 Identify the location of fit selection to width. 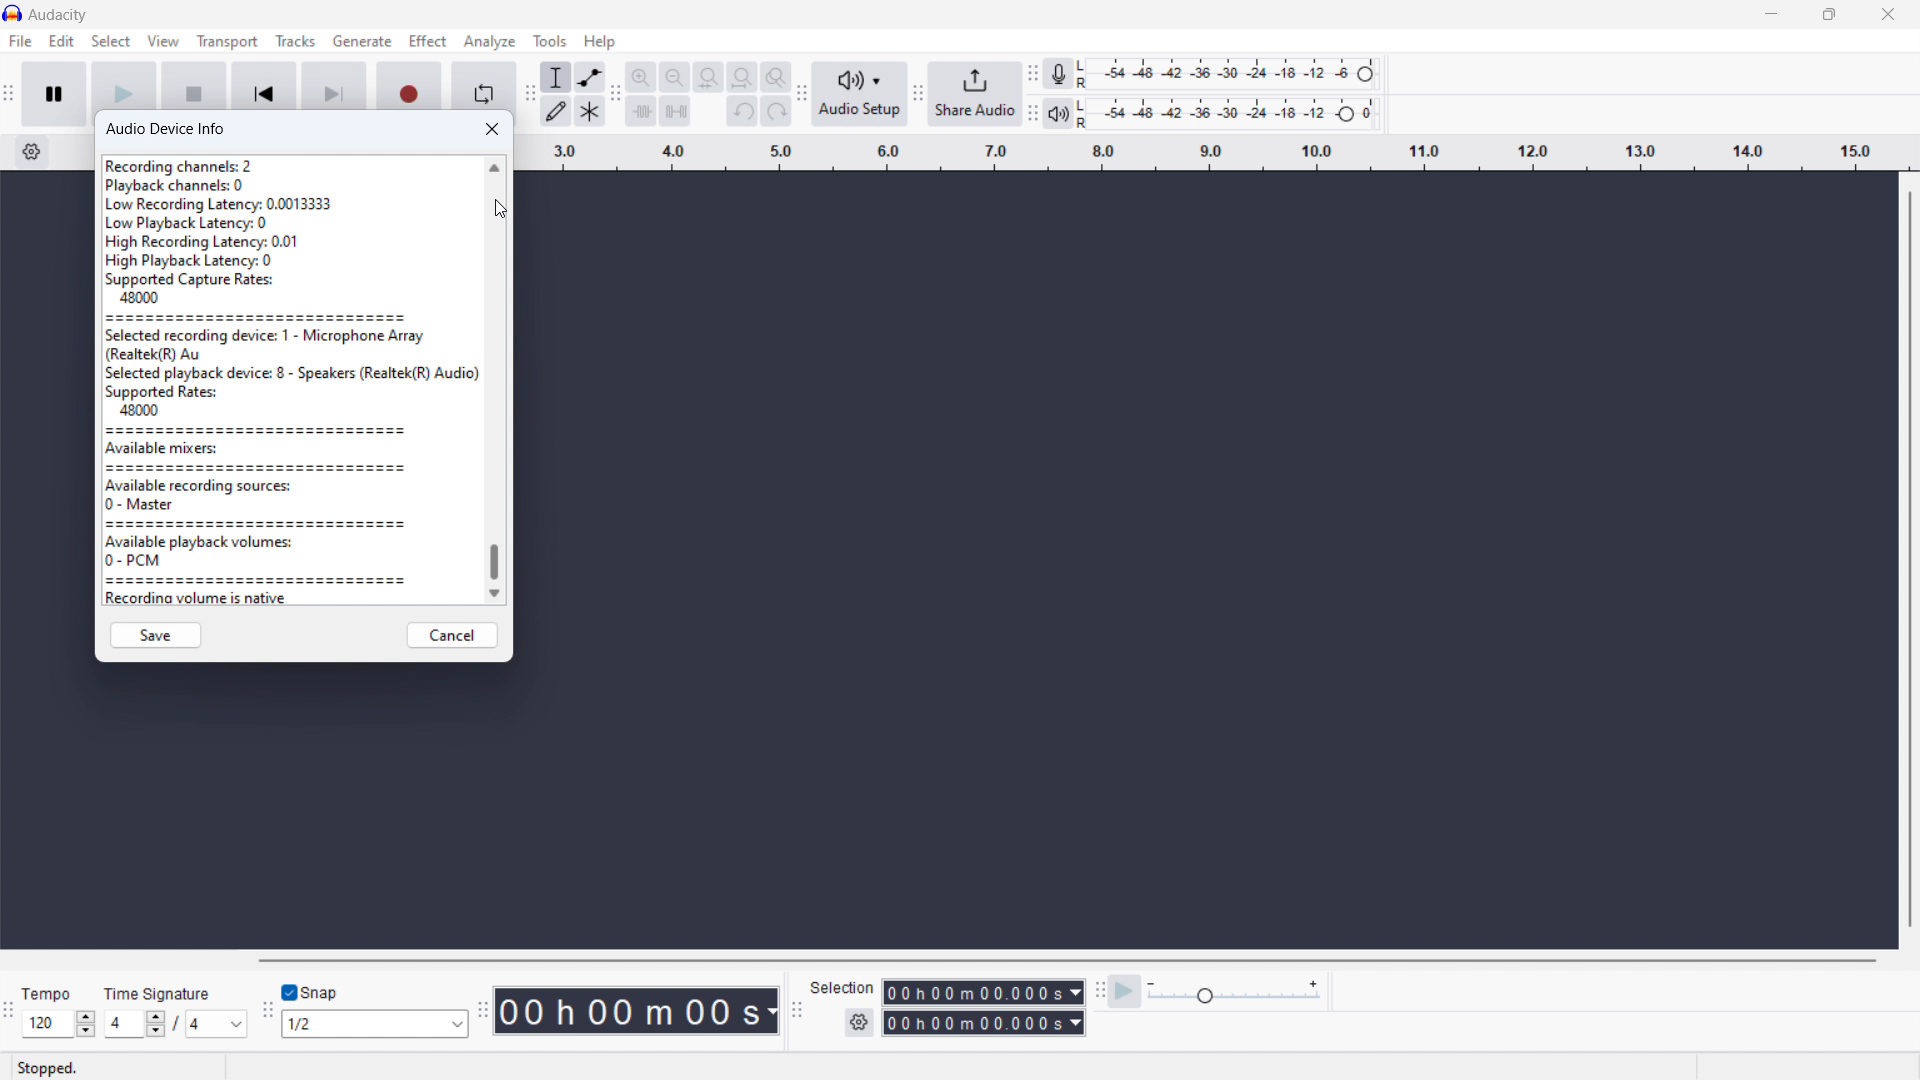
(708, 77).